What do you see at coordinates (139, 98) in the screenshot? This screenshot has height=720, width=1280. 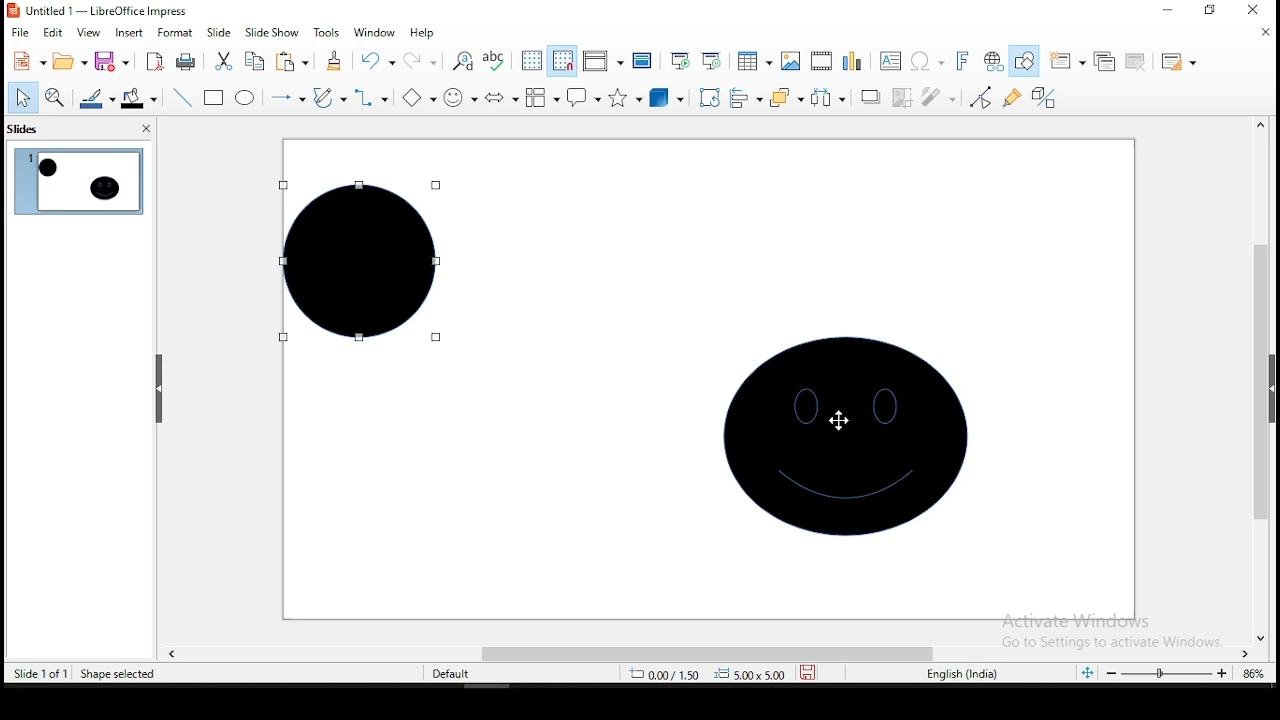 I see `paint bucket tool` at bounding box center [139, 98].